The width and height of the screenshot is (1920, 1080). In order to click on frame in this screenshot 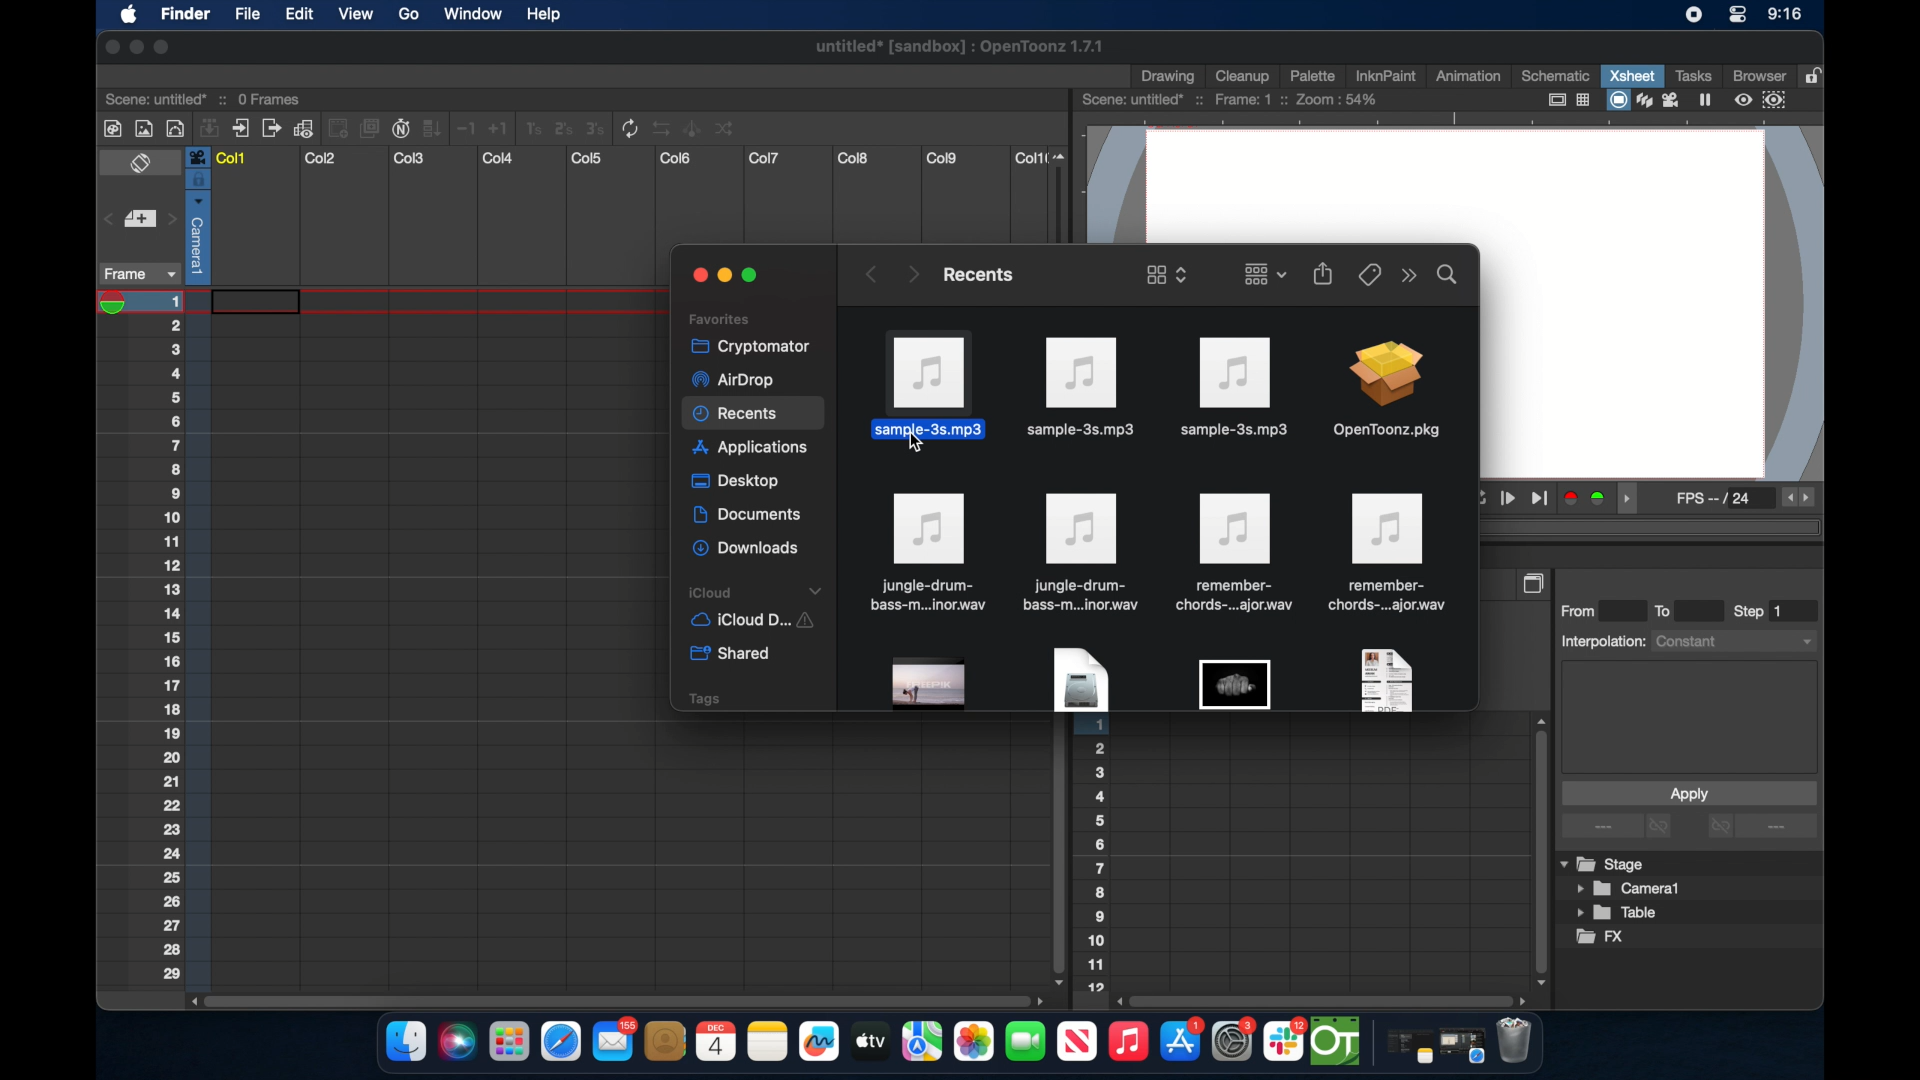, I will do `click(136, 274)`.